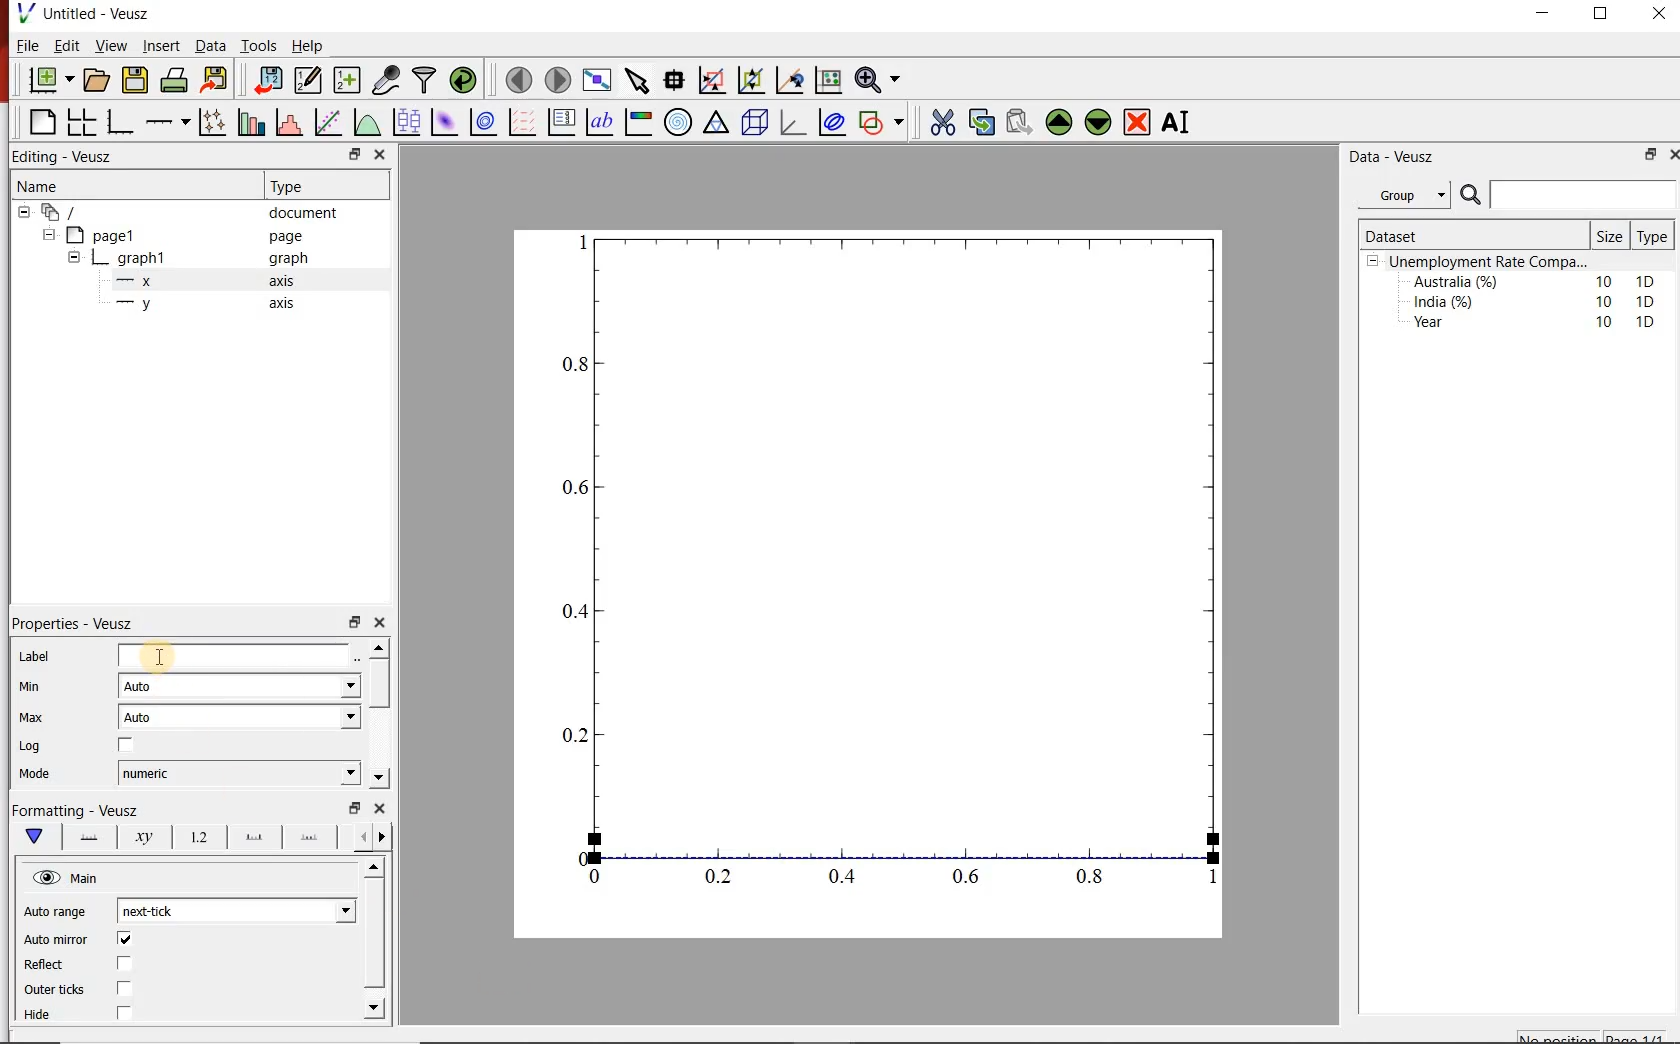 The image size is (1680, 1044). I want to click on View, so click(109, 46).